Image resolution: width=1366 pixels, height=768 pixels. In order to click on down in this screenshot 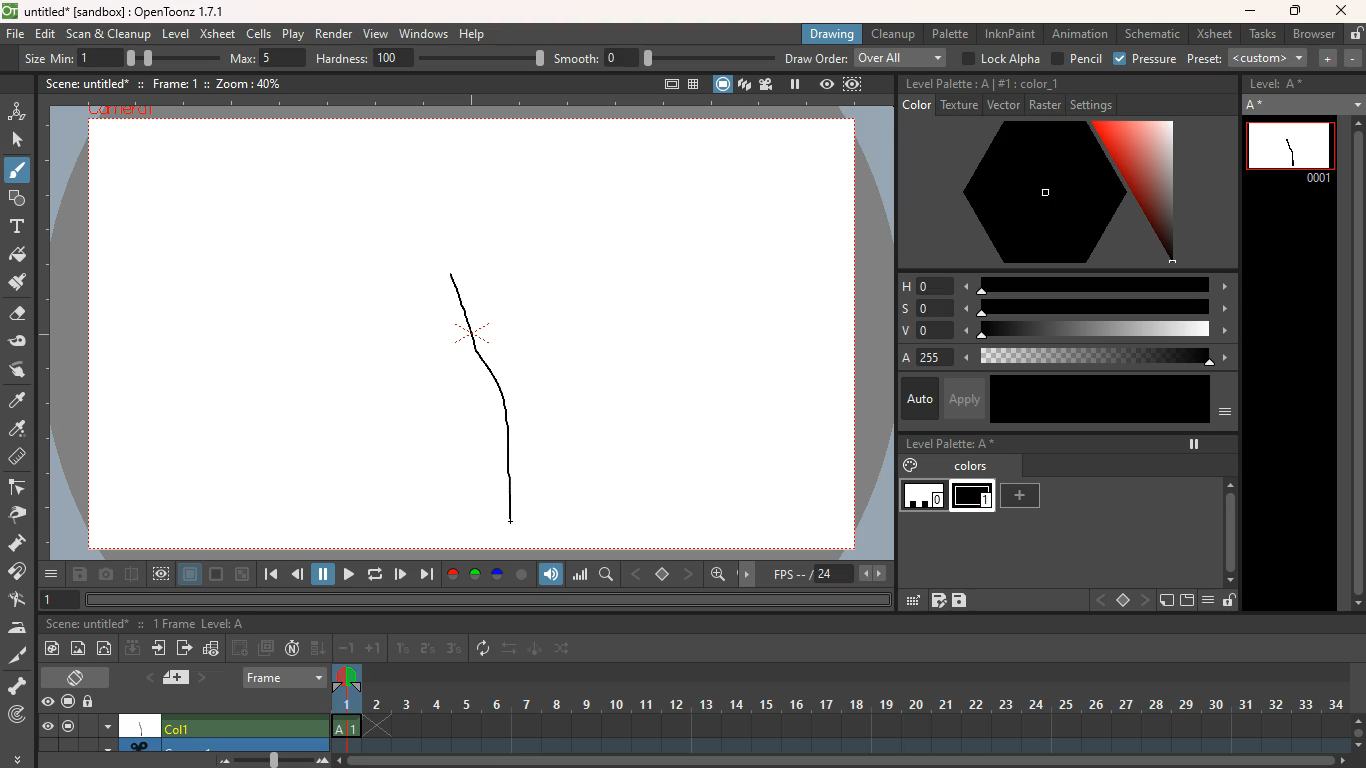, I will do `click(132, 650)`.